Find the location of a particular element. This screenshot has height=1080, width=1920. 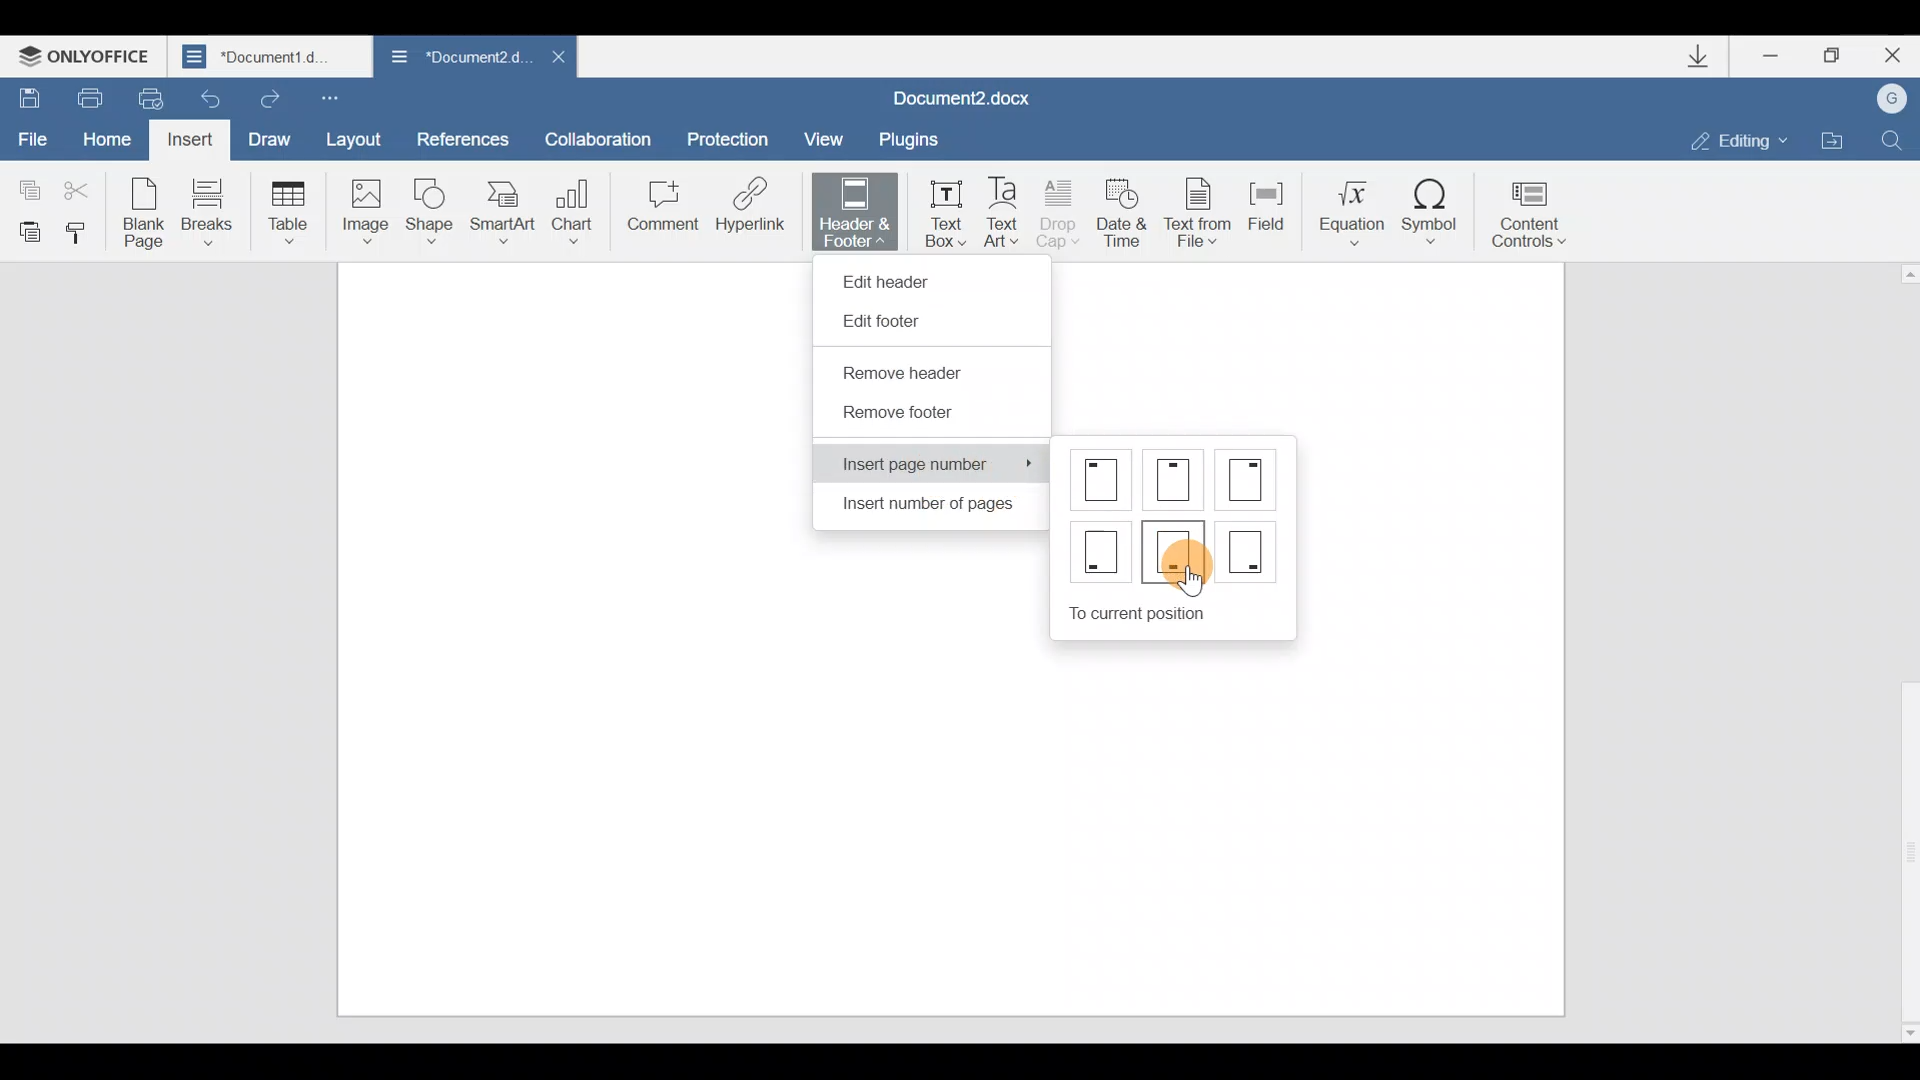

View is located at coordinates (827, 135).